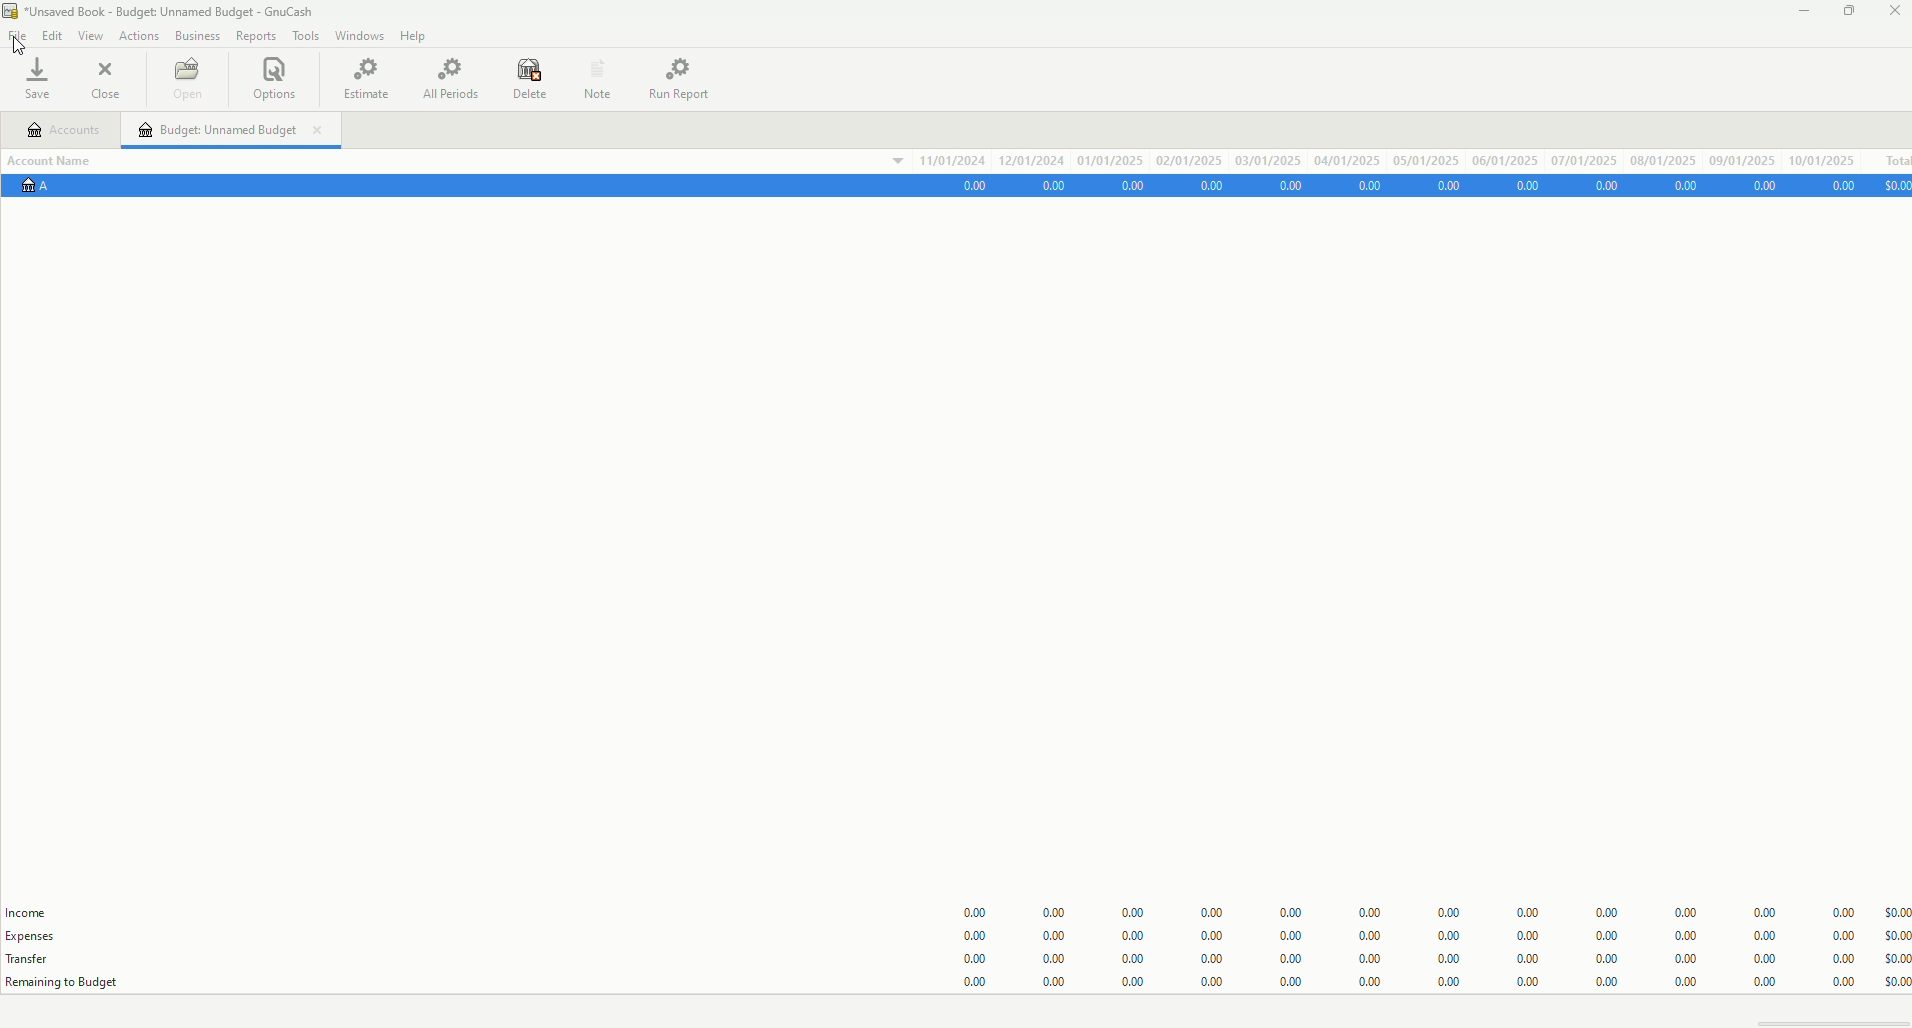 The height and width of the screenshot is (1028, 1912). I want to click on Account A, so click(41, 193).